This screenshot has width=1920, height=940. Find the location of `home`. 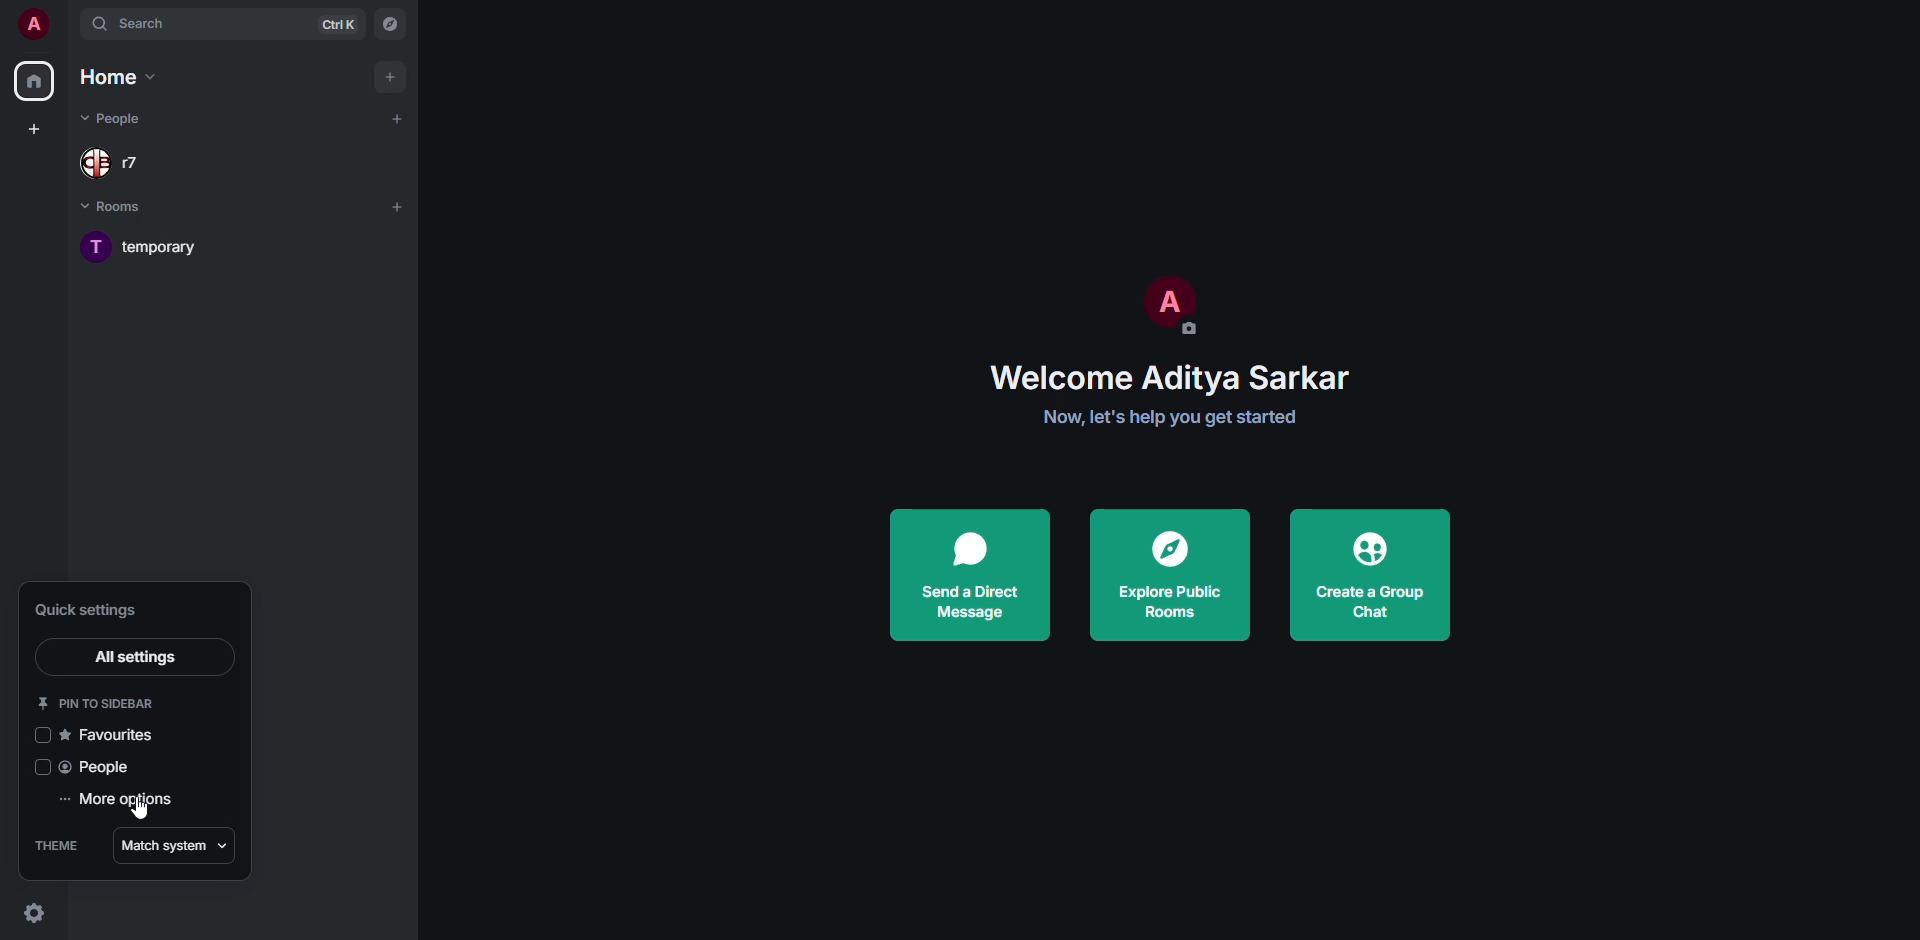

home is located at coordinates (127, 79).